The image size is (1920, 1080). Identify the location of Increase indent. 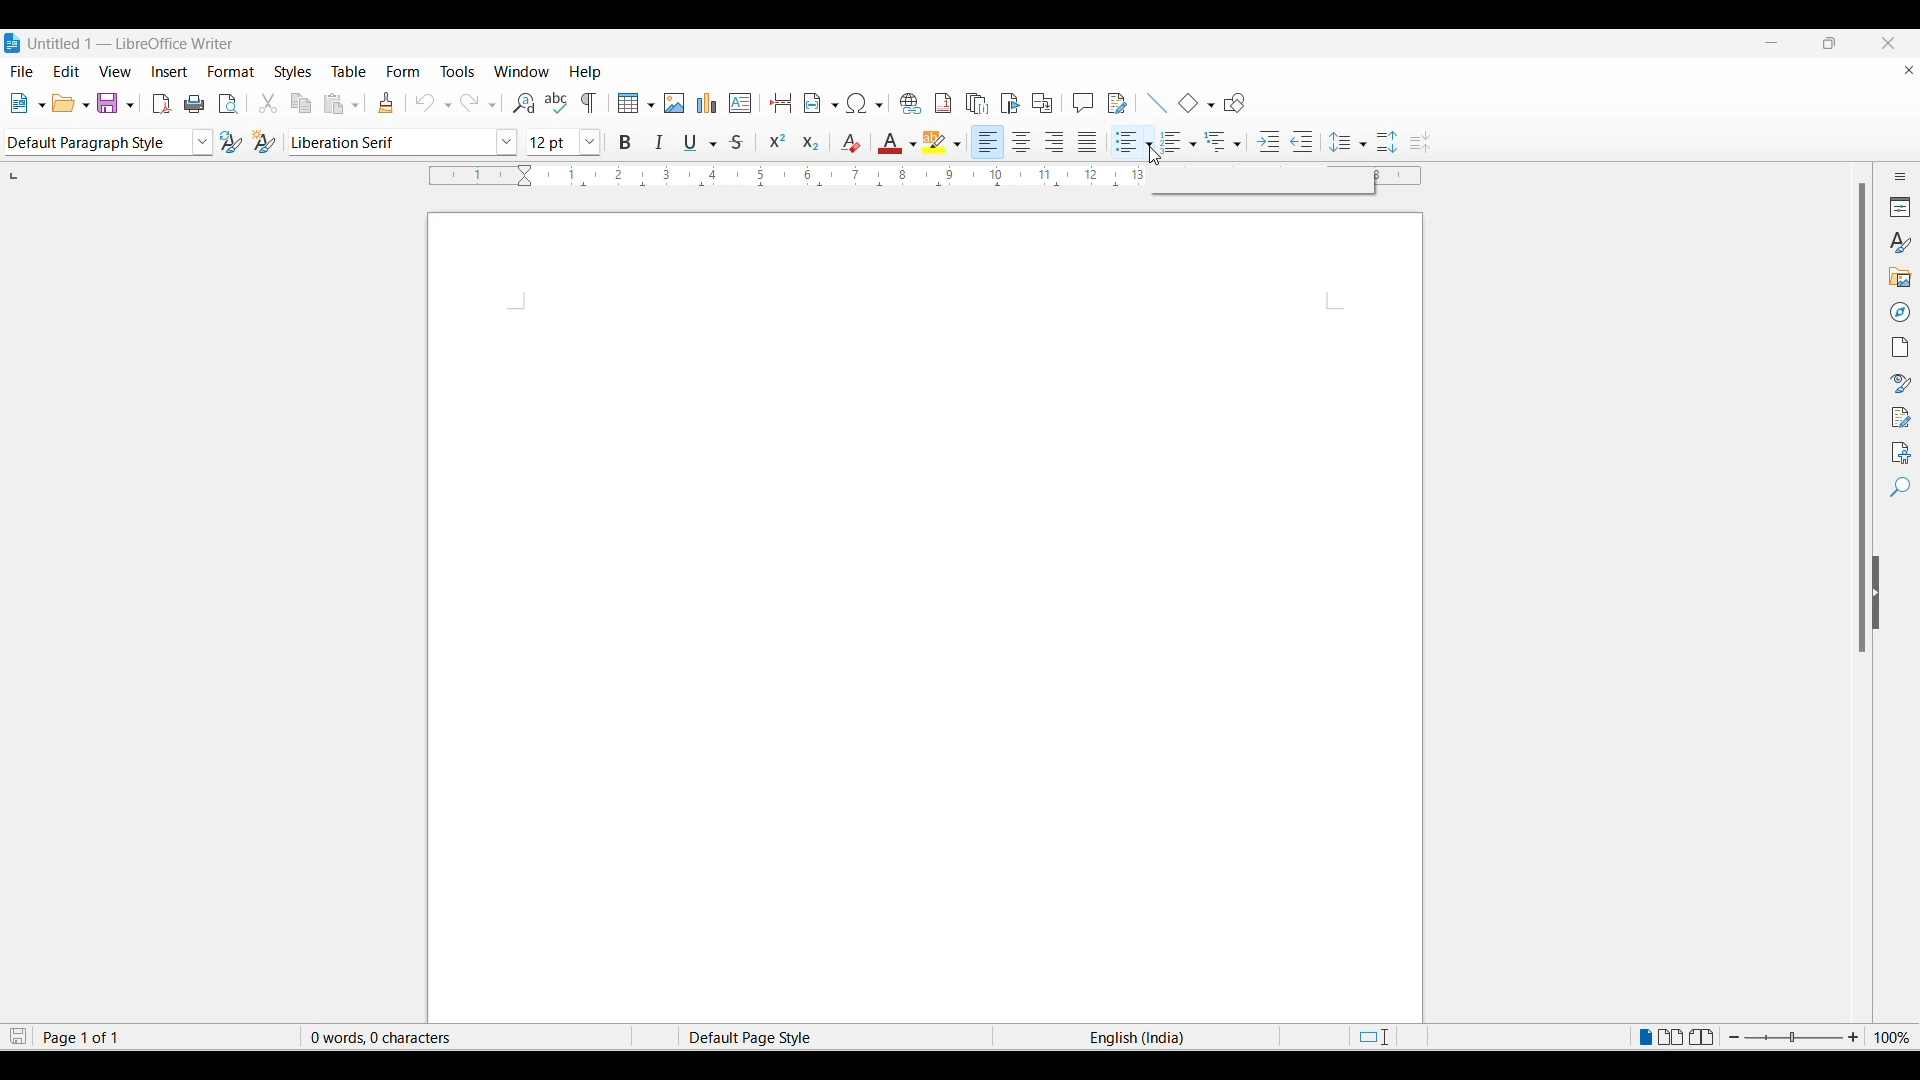
(1266, 140).